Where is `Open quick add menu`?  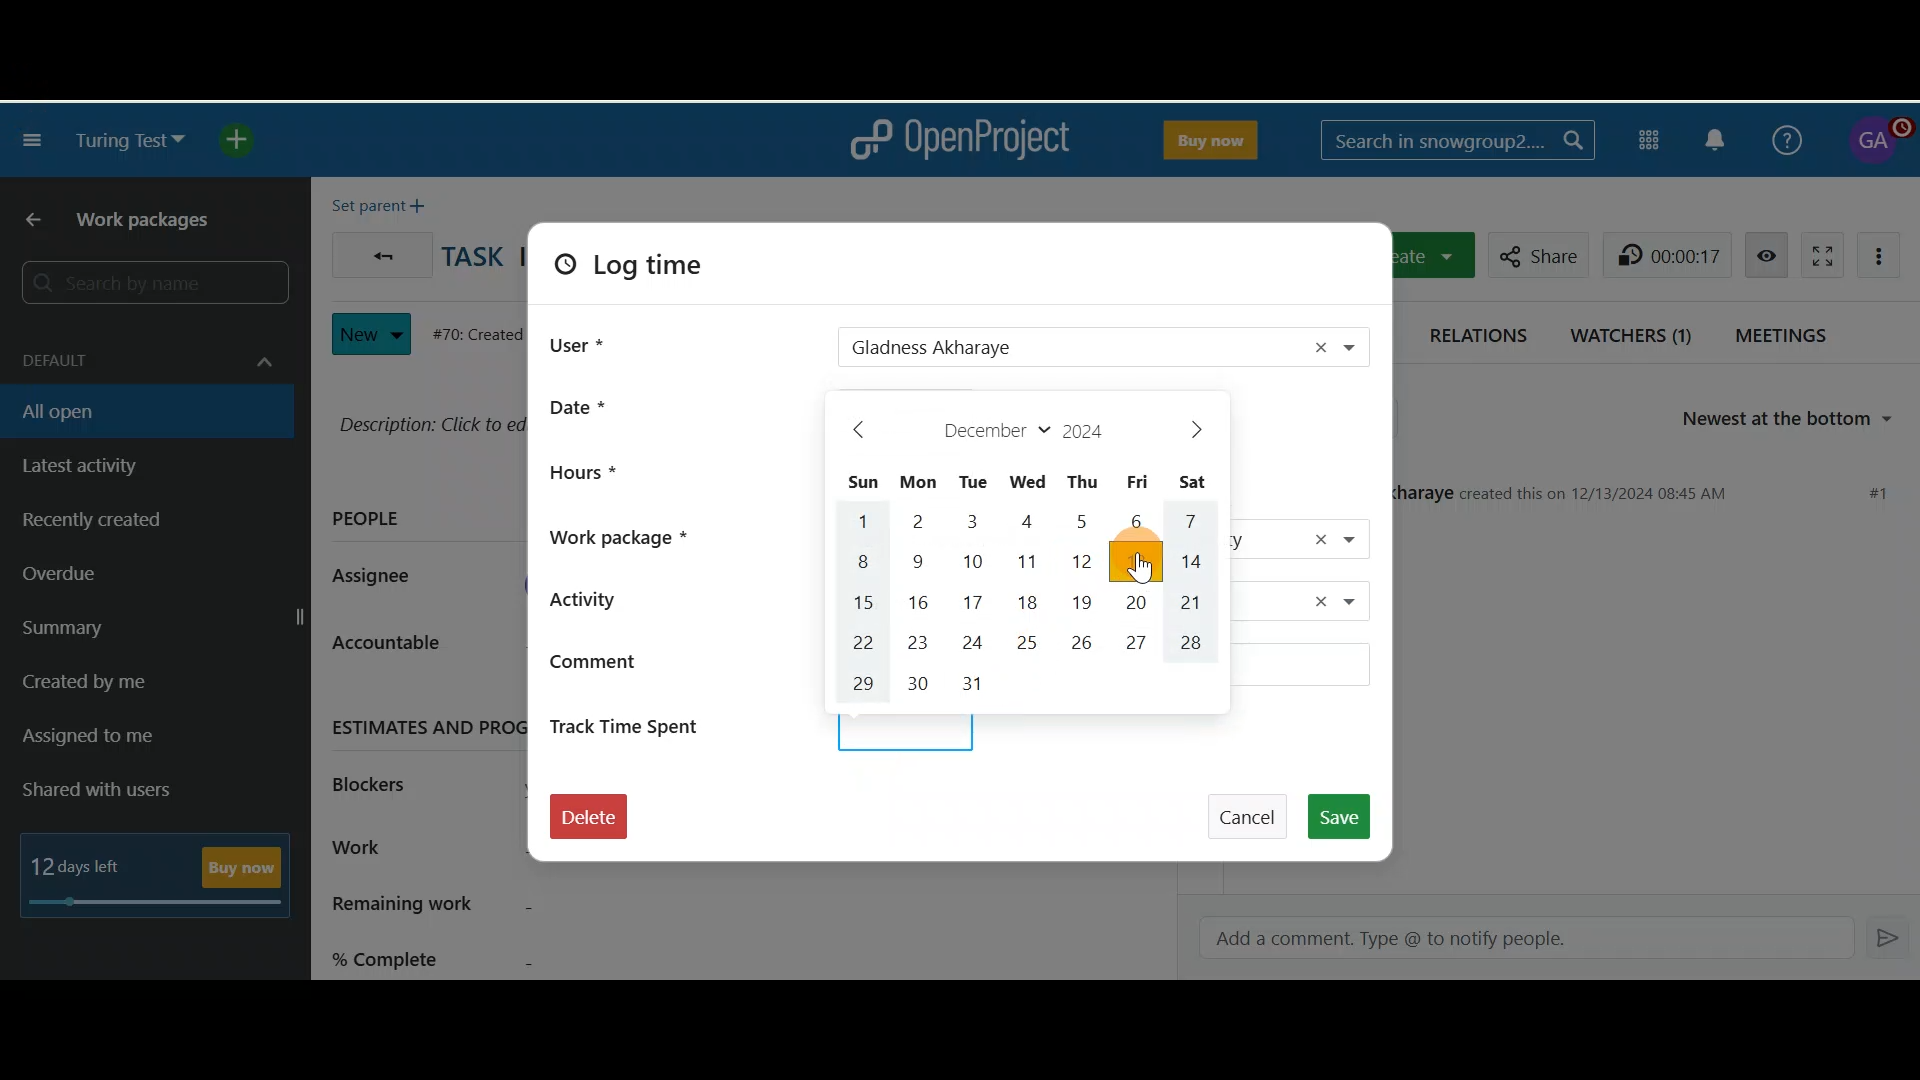 Open quick add menu is located at coordinates (246, 140).